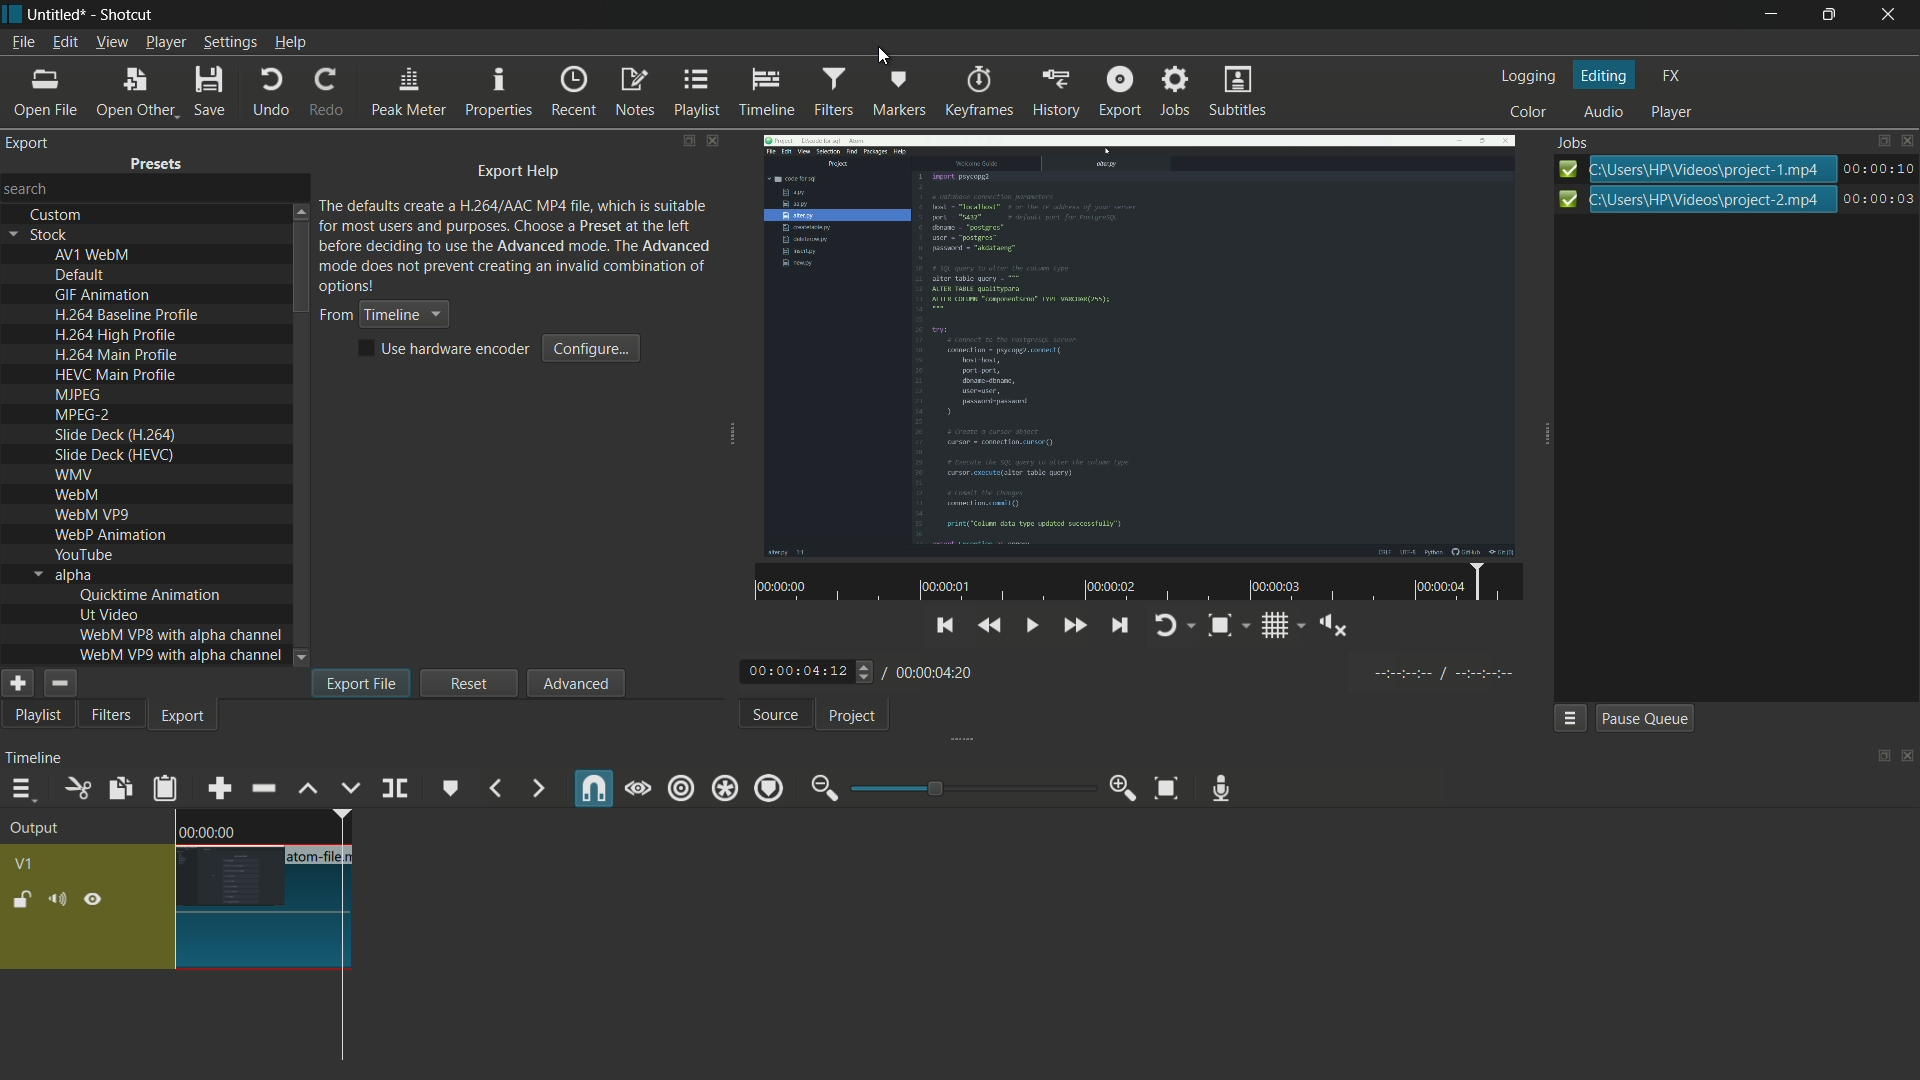 The width and height of the screenshot is (1920, 1080). What do you see at coordinates (713, 141) in the screenshot?
I see `close export` at bounding box center [713, 141].